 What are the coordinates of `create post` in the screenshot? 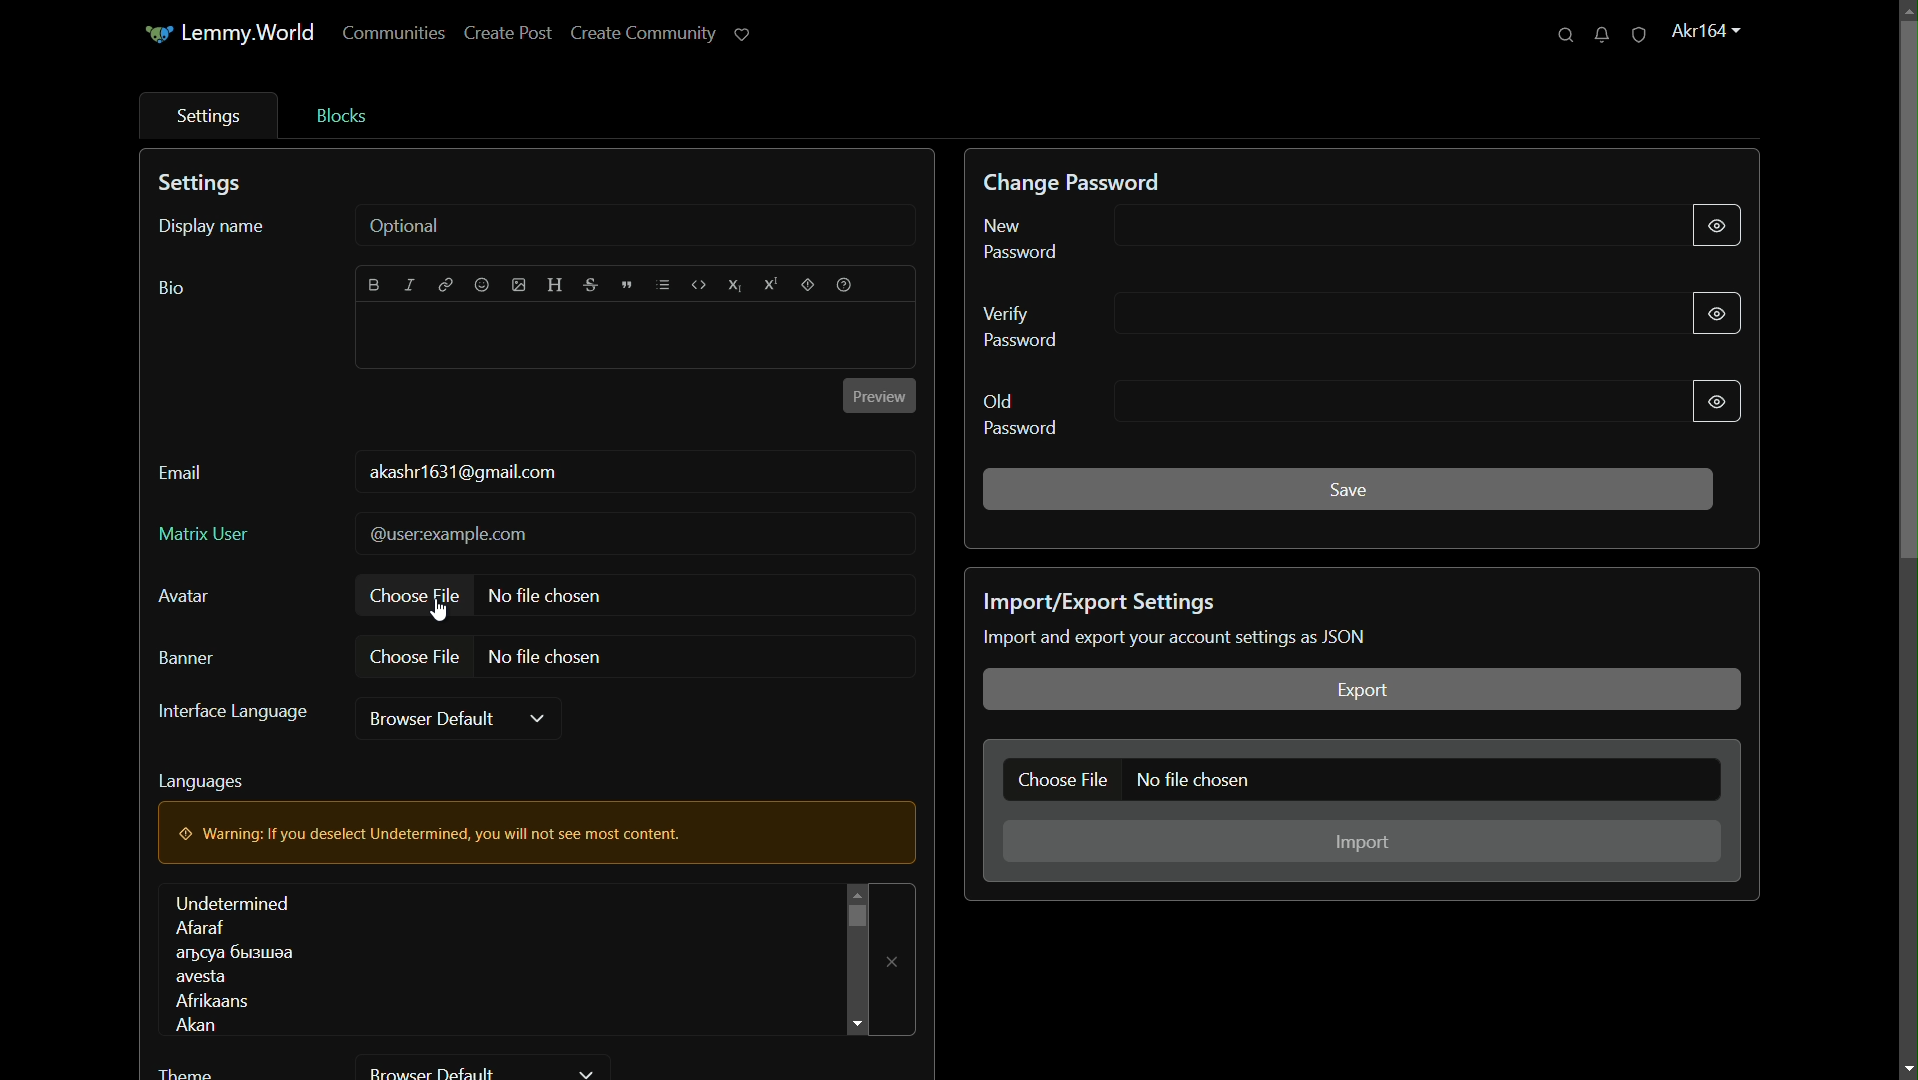 It's located at (508, 35).